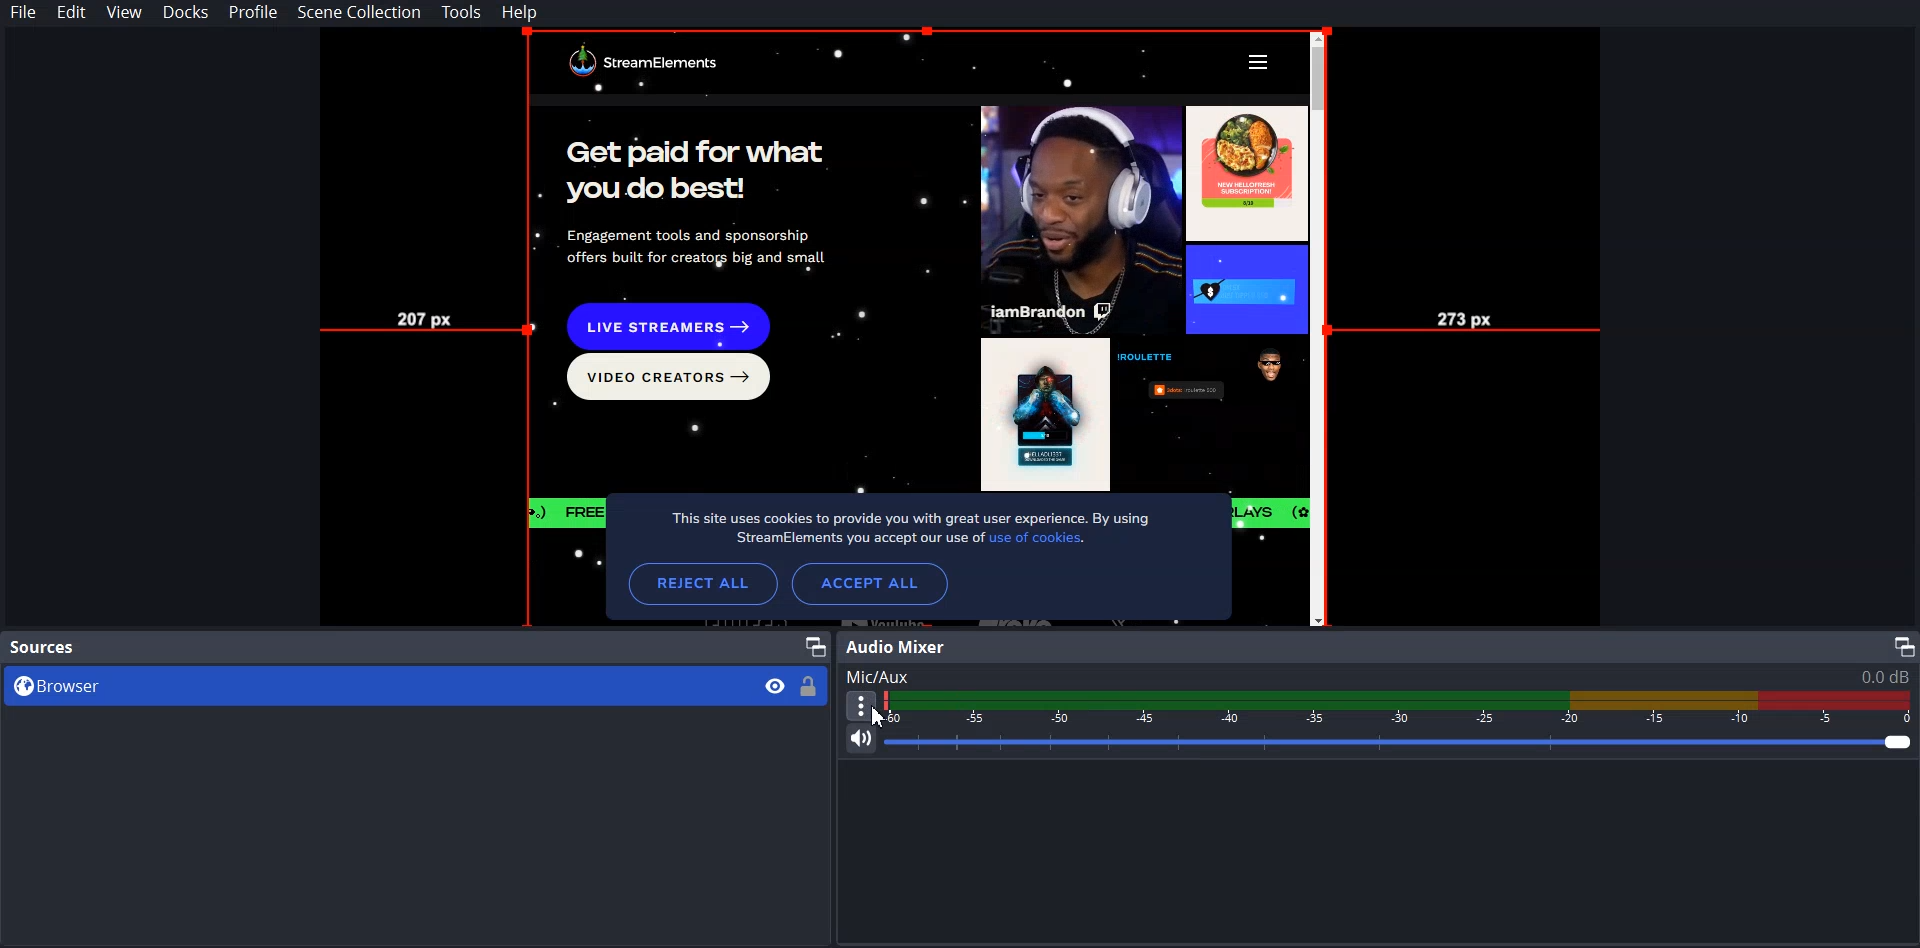 The height and width of the screenshot is (948, 1920). I want to click on Mute, so click(861, 739).